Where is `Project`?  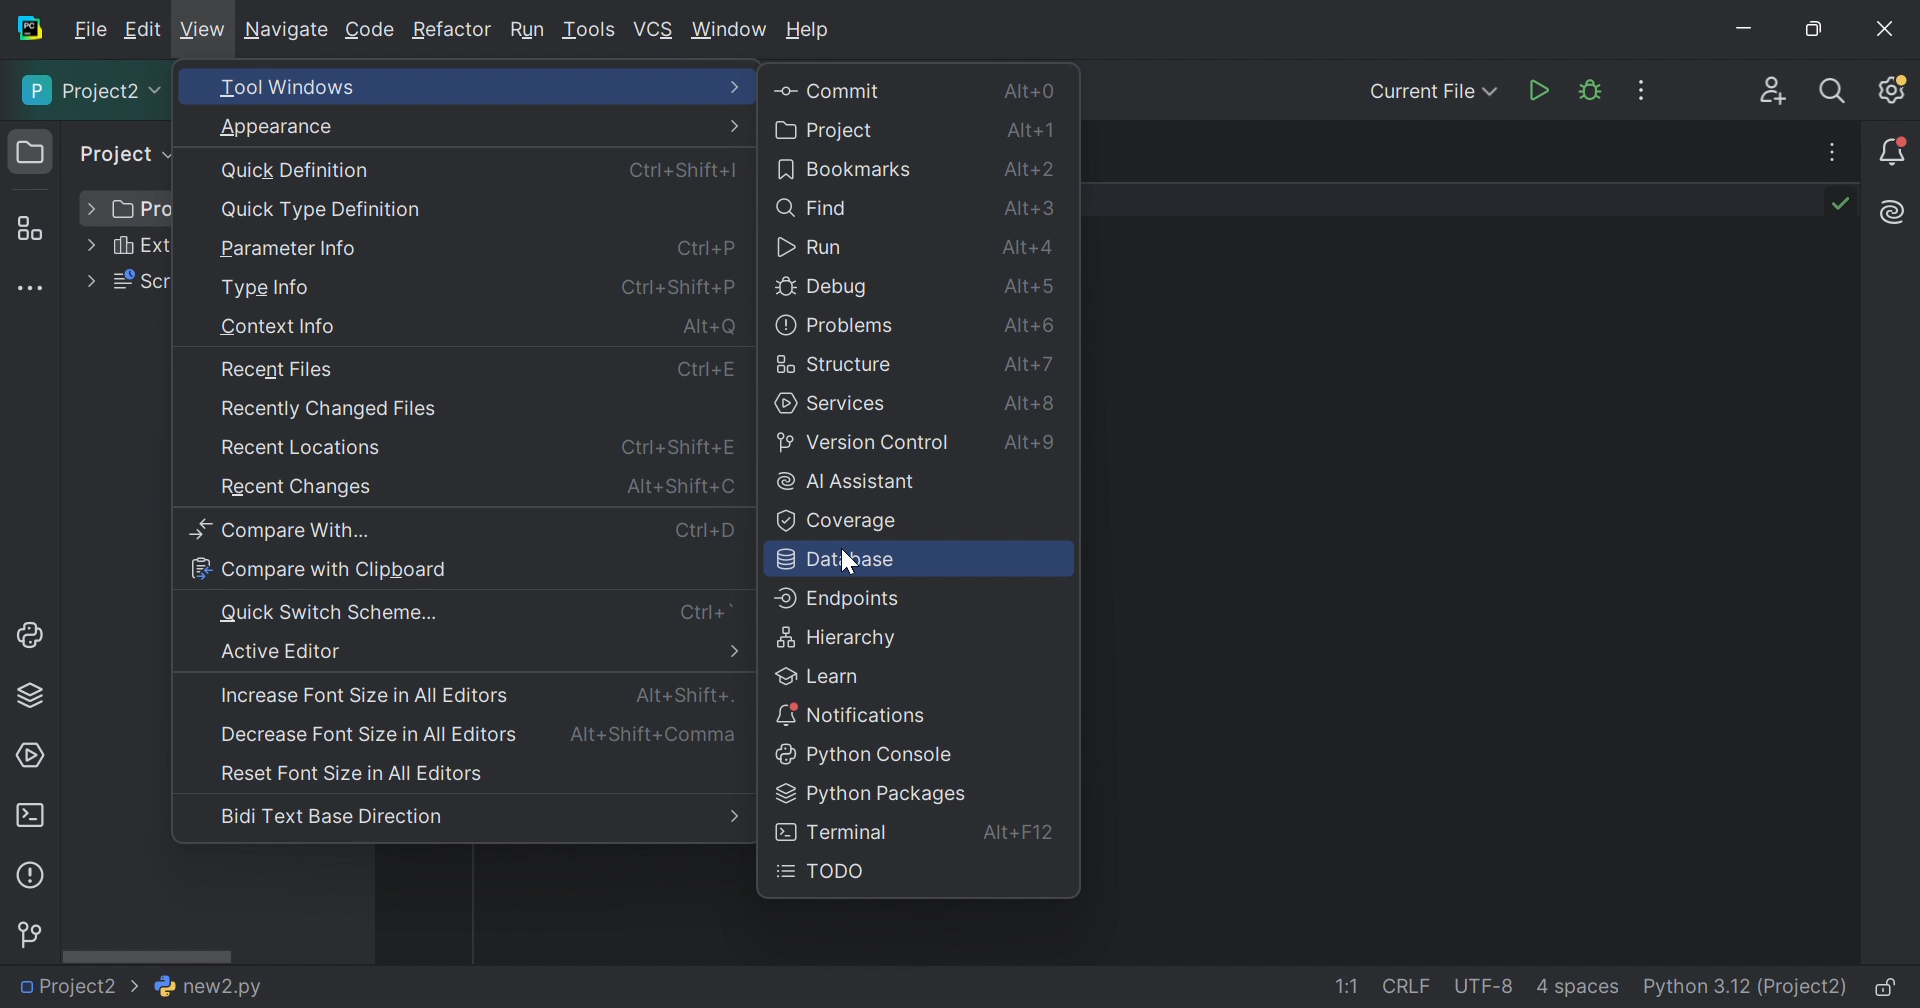
Project is located at coordinates (93, 93).